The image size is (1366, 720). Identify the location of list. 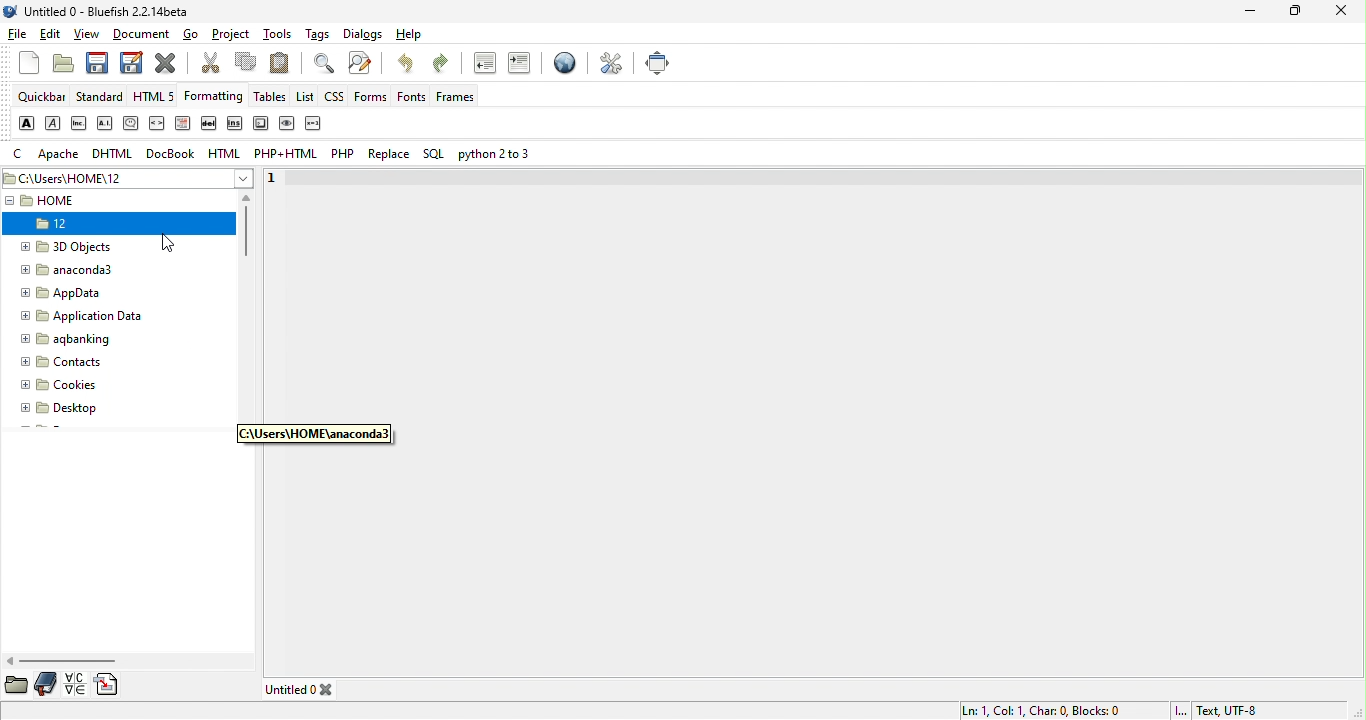
(306, 95).